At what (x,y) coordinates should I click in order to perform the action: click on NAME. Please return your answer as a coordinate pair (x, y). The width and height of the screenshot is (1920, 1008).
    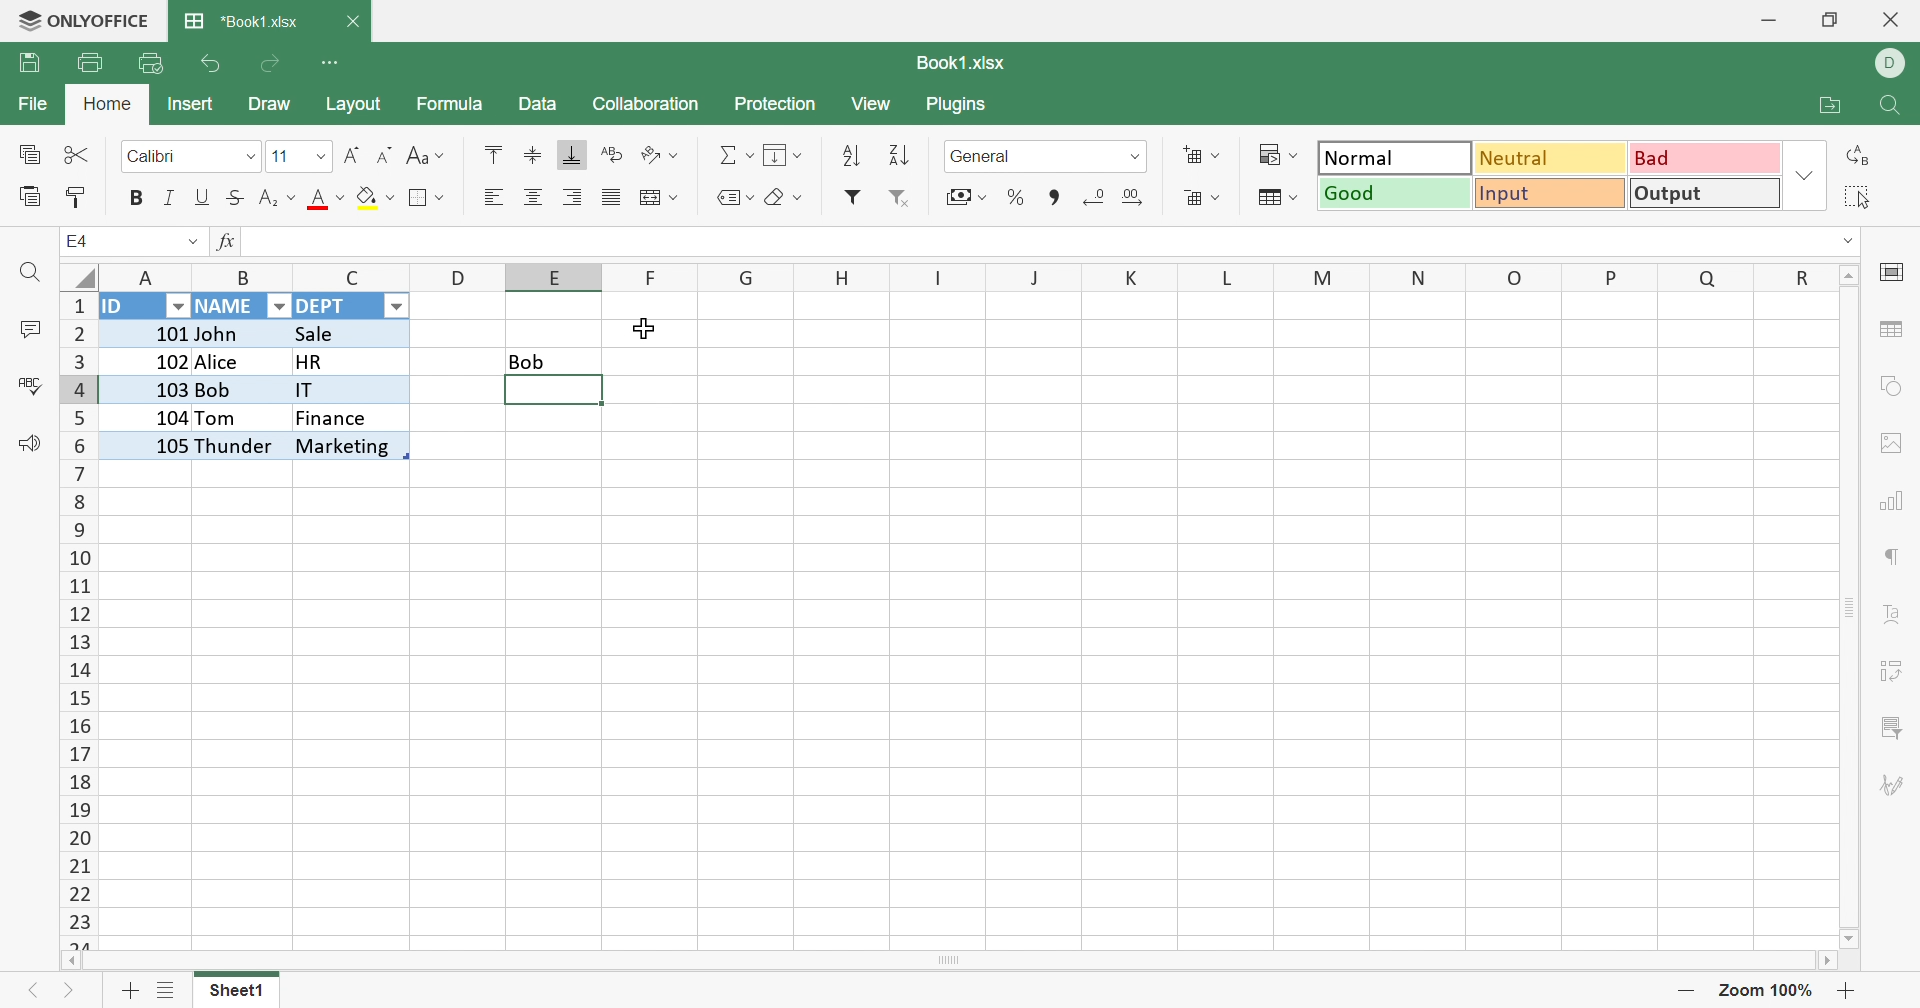
    Looking at the image, I should click on (227, 308).